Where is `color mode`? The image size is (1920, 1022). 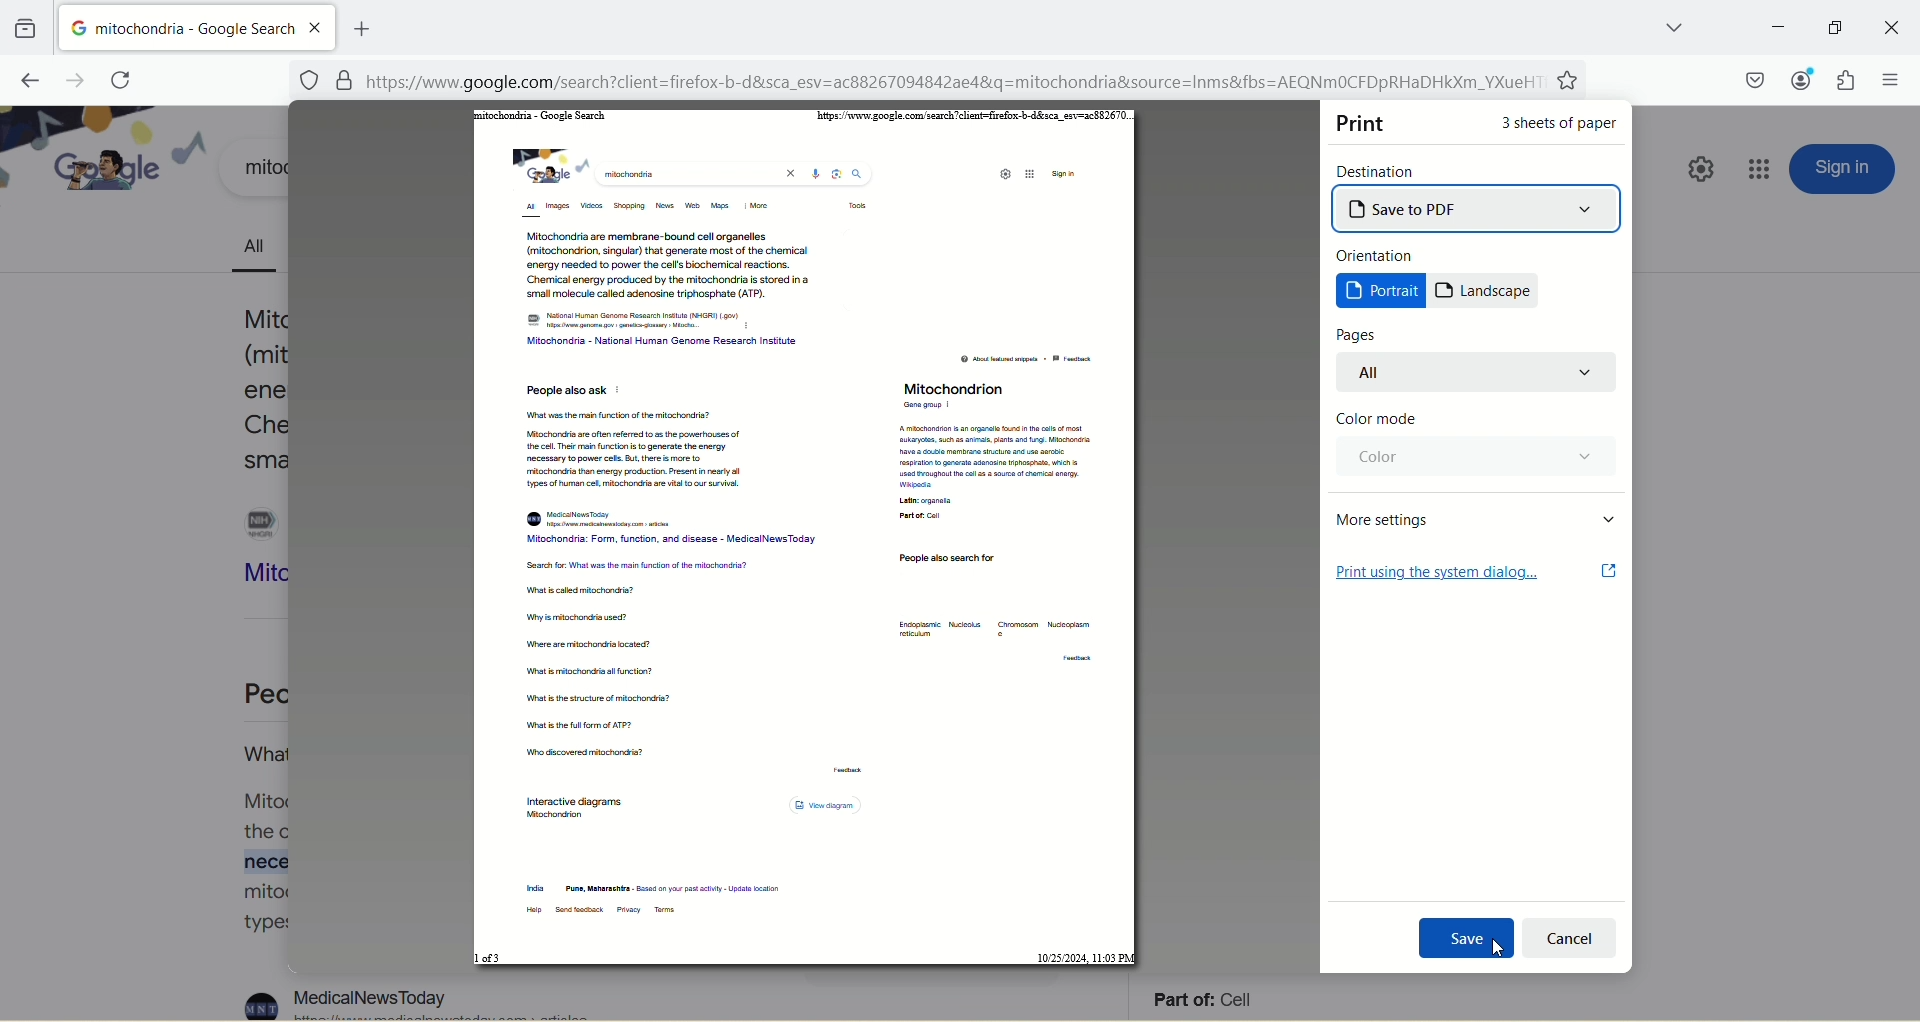 color mode is located at coordinates (1376, 420).